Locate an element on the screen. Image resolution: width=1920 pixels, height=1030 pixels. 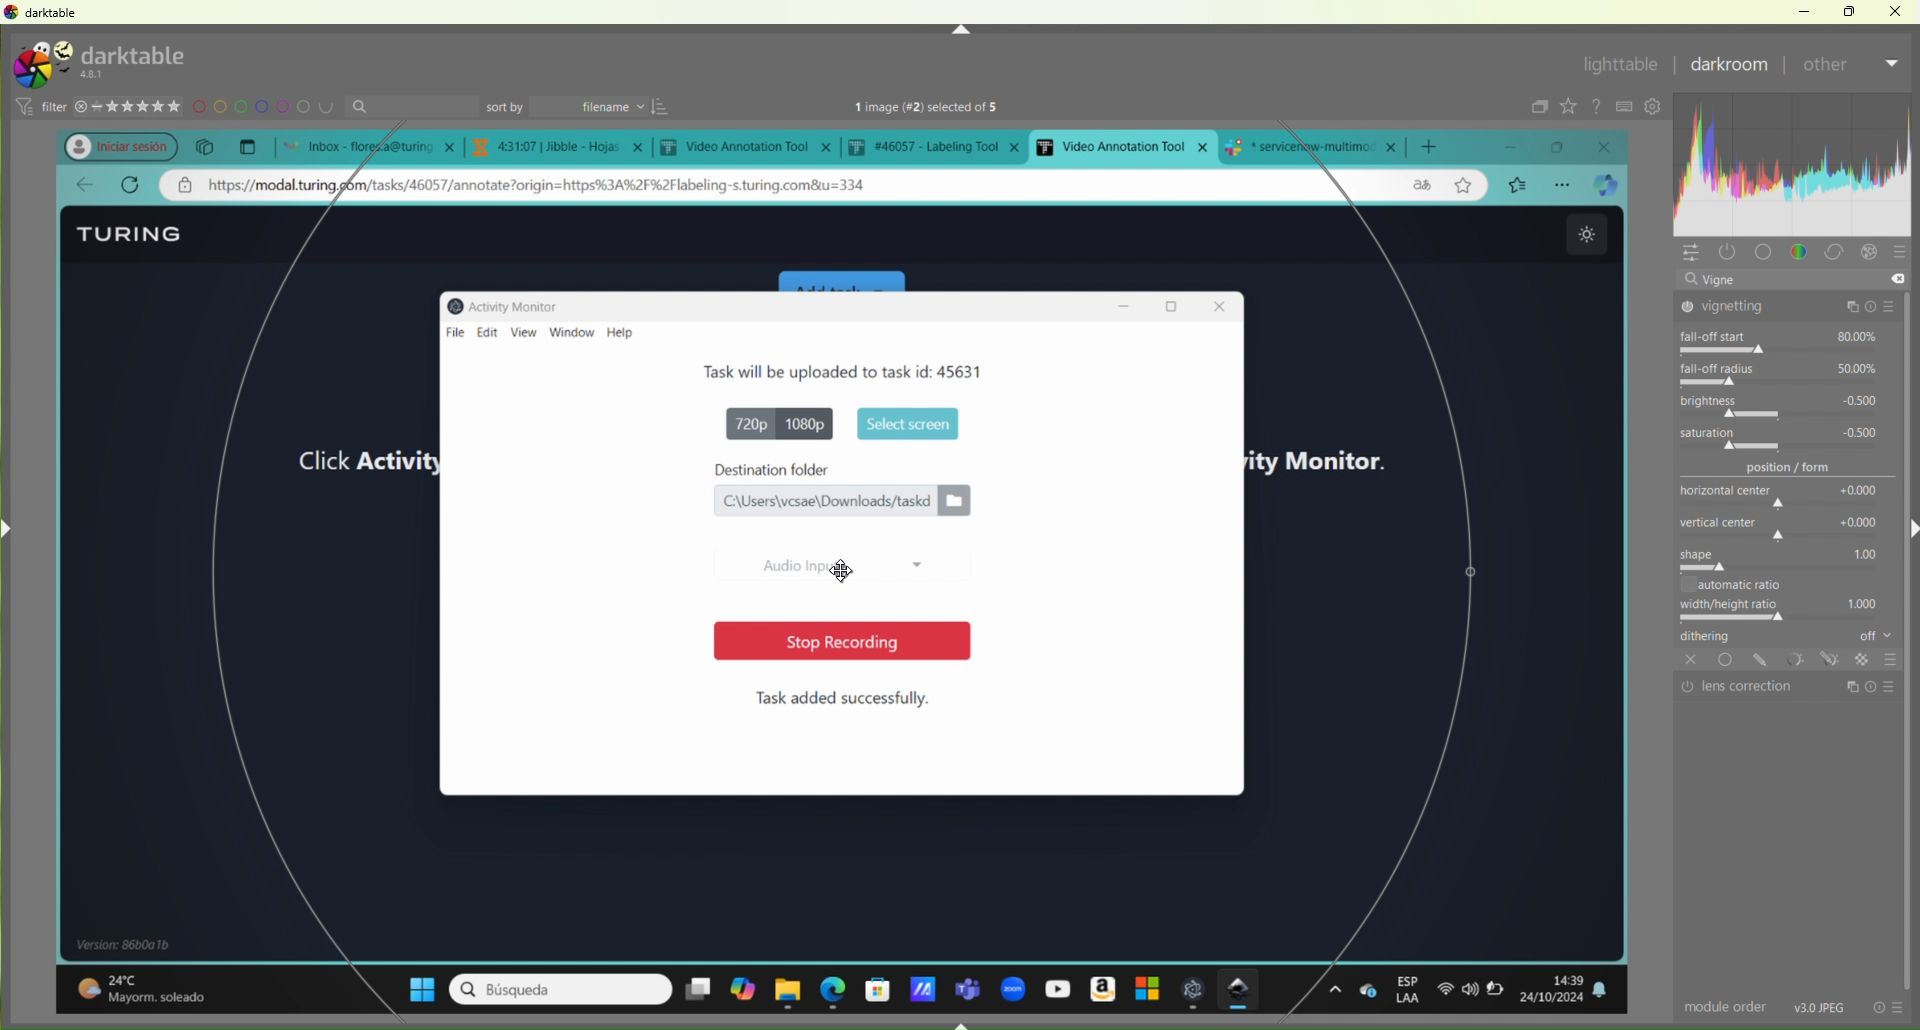
open tabs is located at coordinates (364, 145).